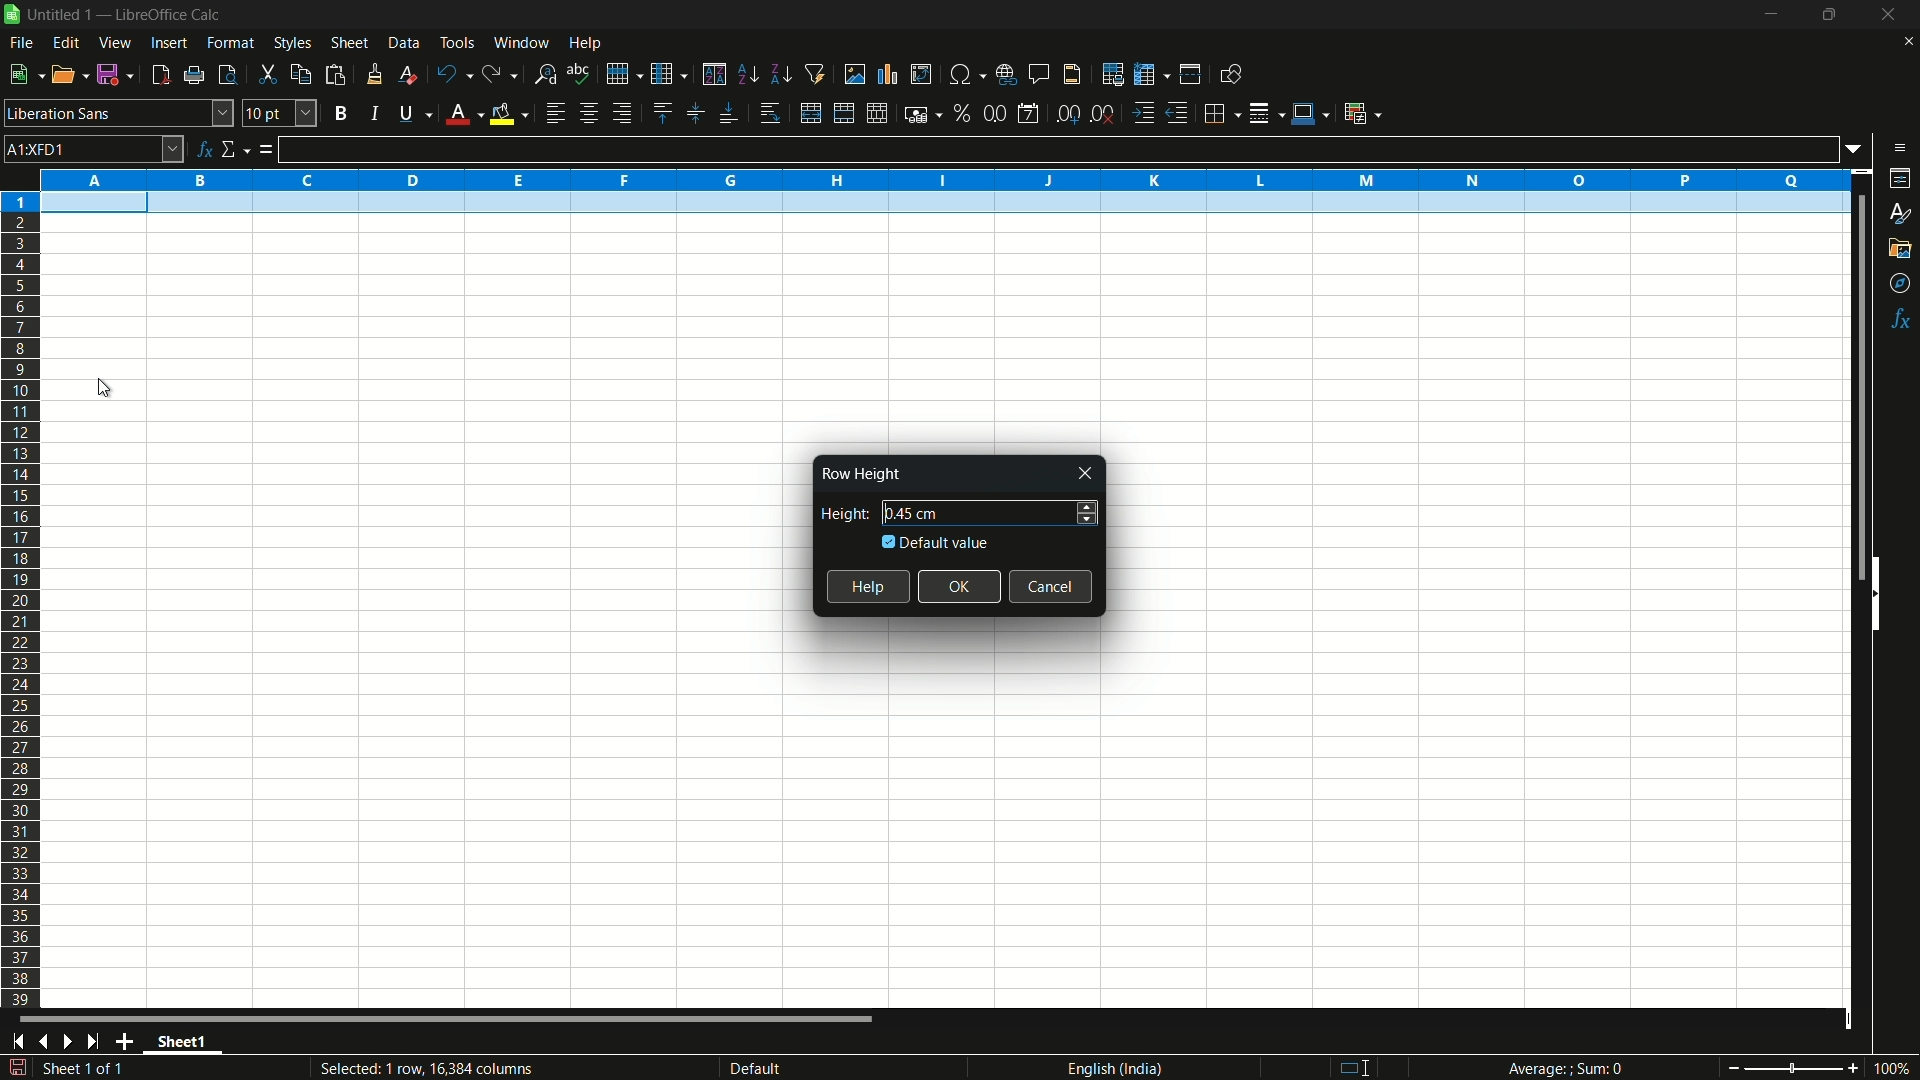 The image size is (1920, 1080). What do you see at coordinates (42, 1042) in the screenshot?
I see `previous sheet` at bounding box center [42, 1042].